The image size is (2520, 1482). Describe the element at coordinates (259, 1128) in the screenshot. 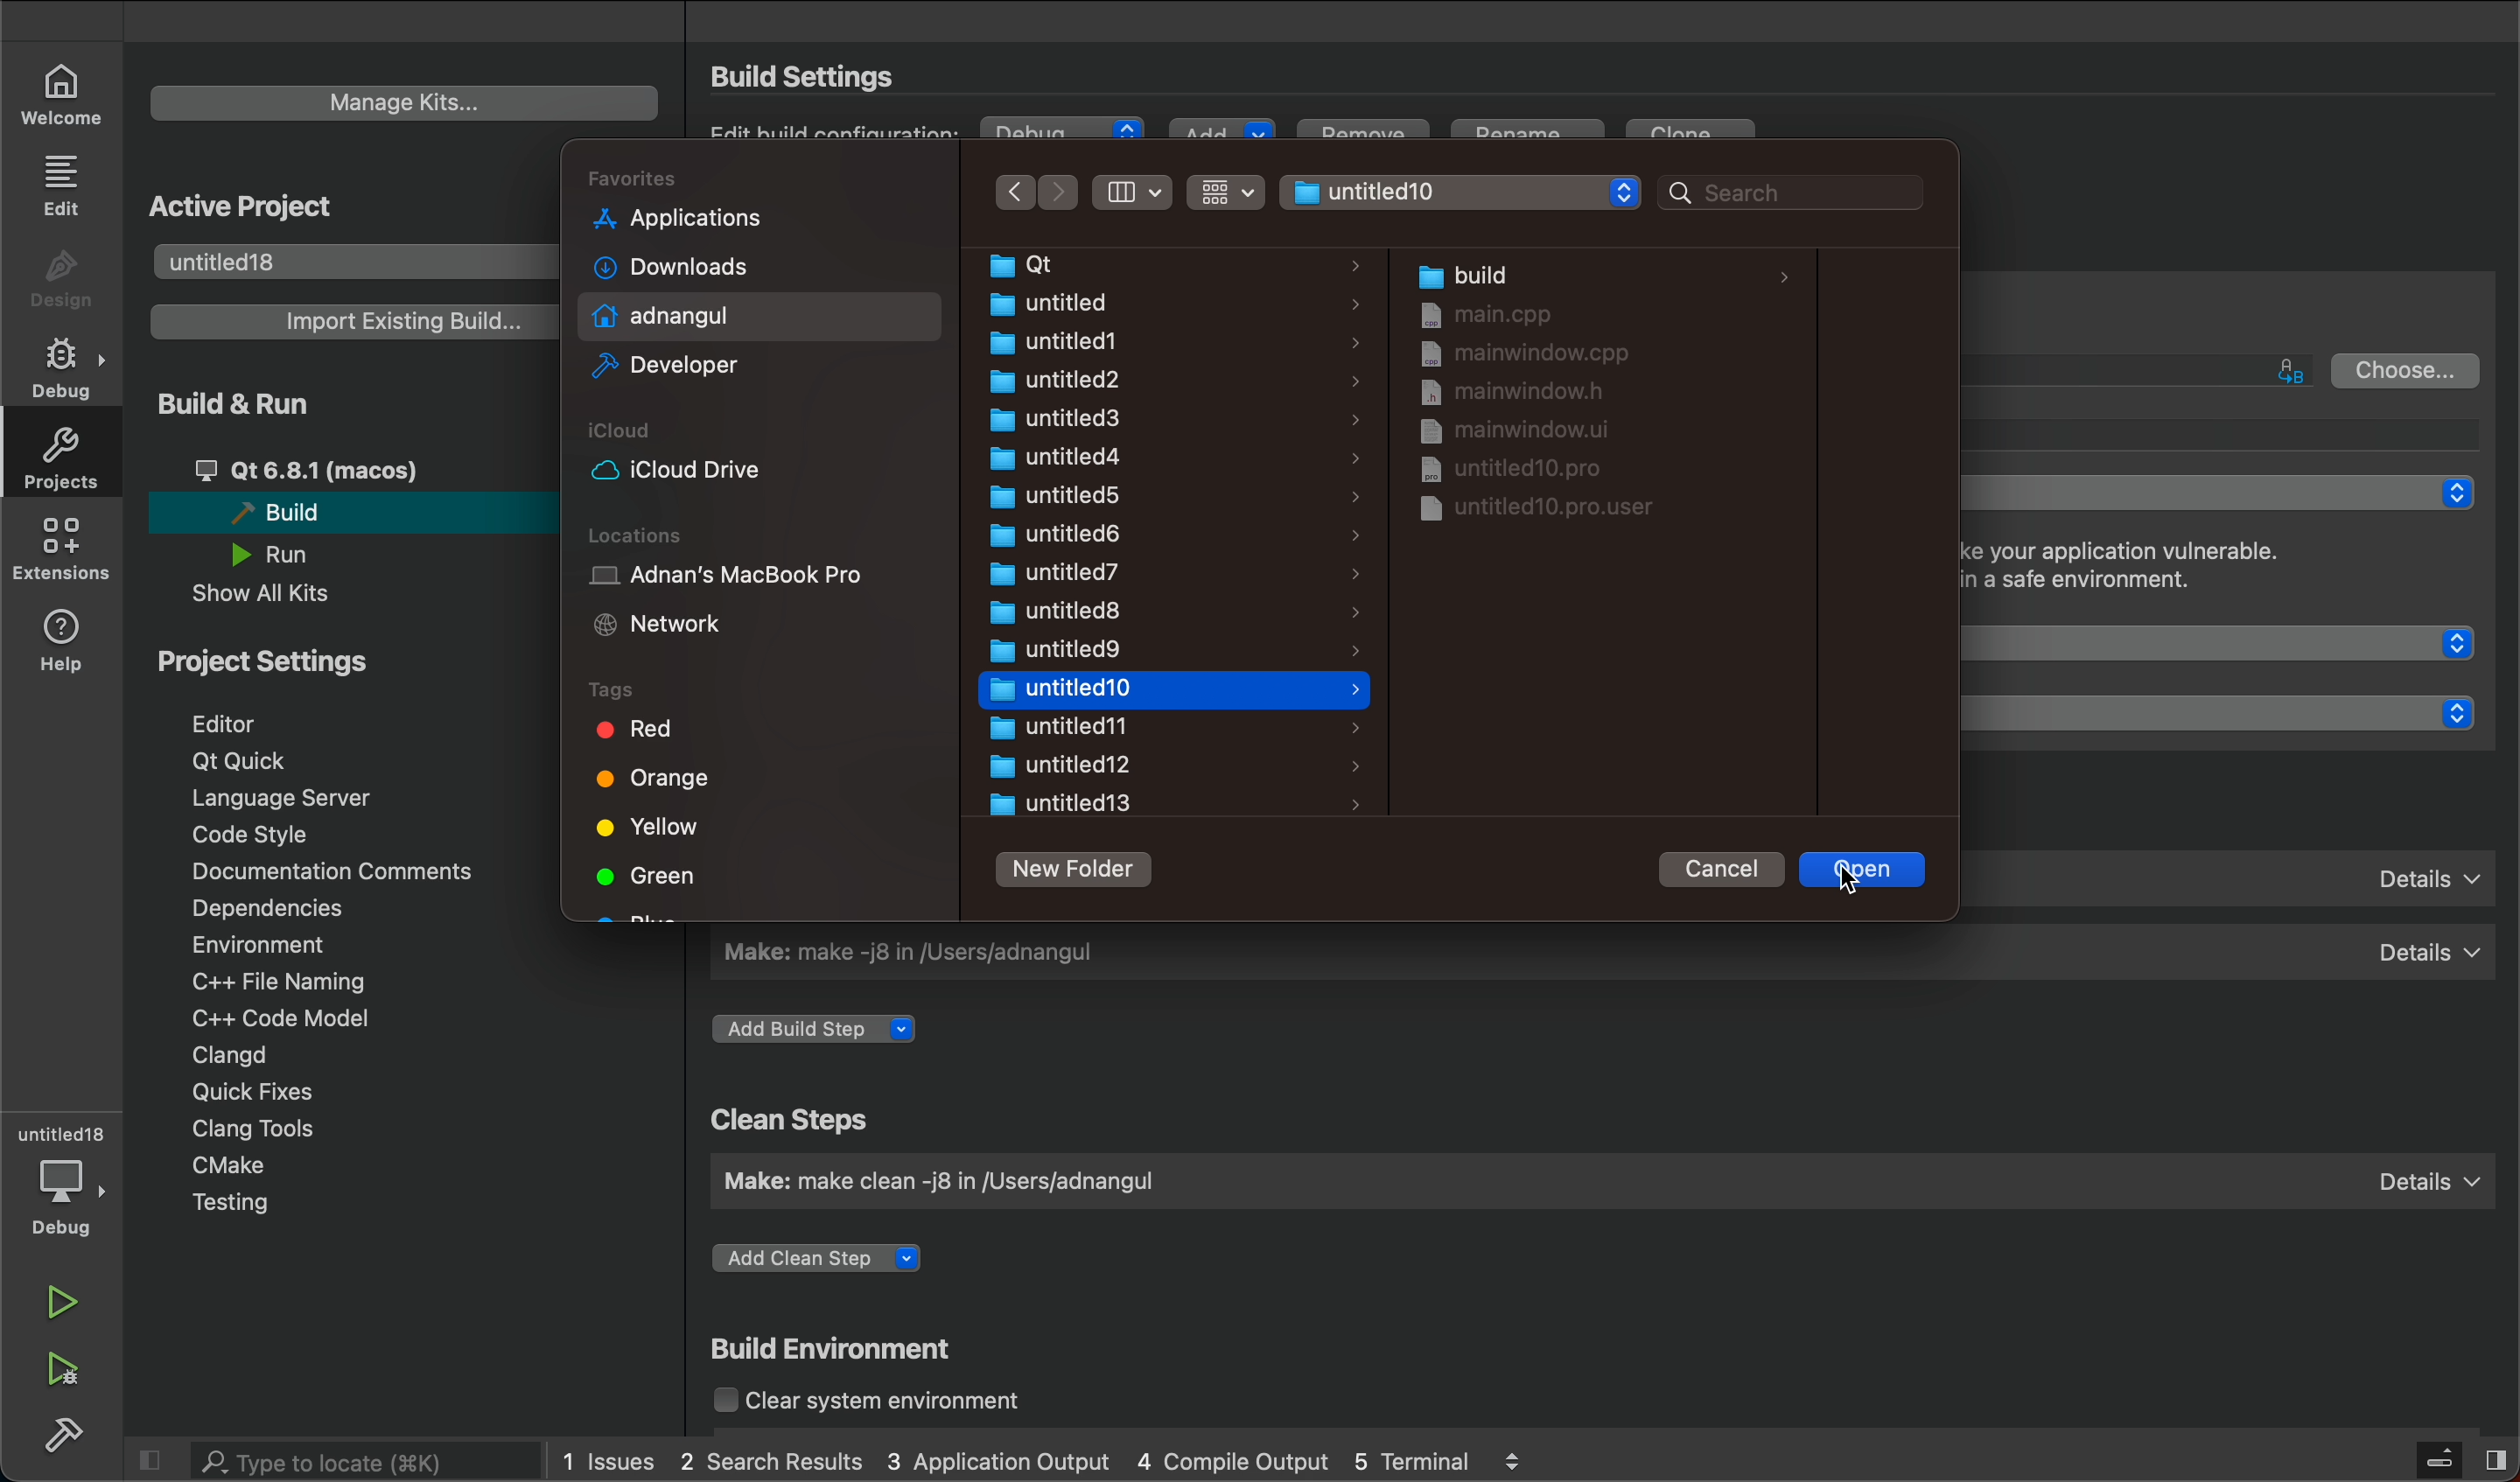

I see `clang tools` at that location.